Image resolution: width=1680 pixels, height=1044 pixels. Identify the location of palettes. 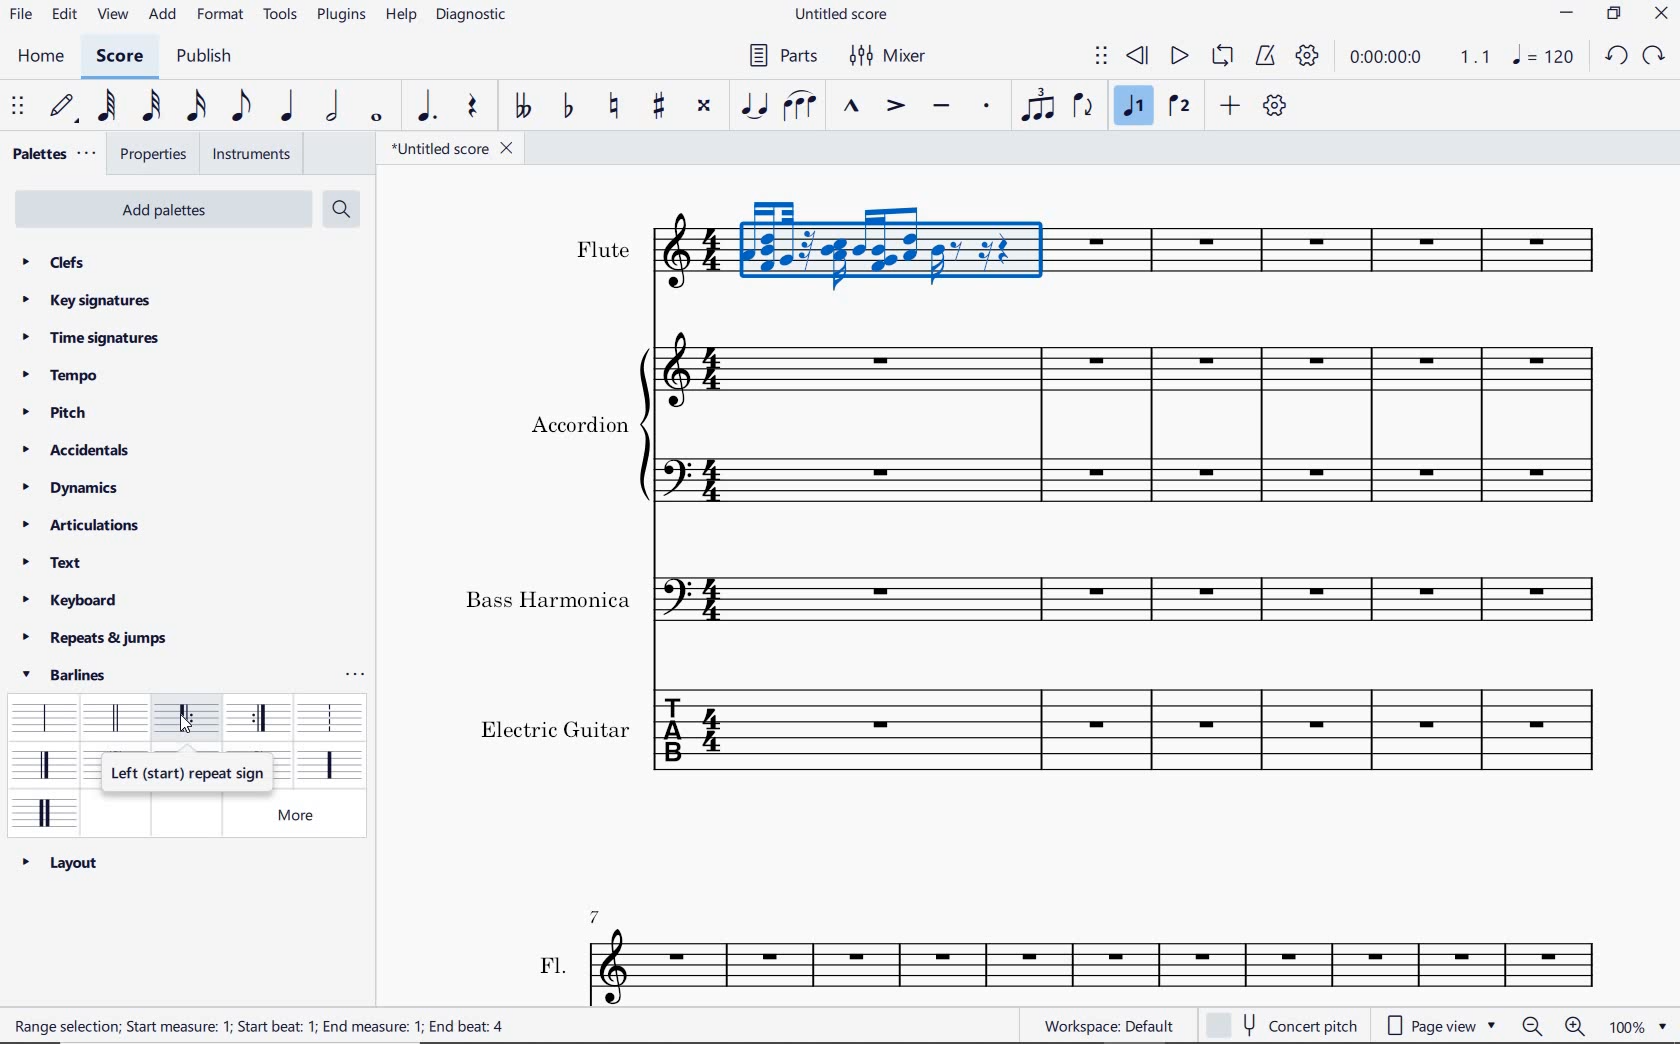
(52, 154).